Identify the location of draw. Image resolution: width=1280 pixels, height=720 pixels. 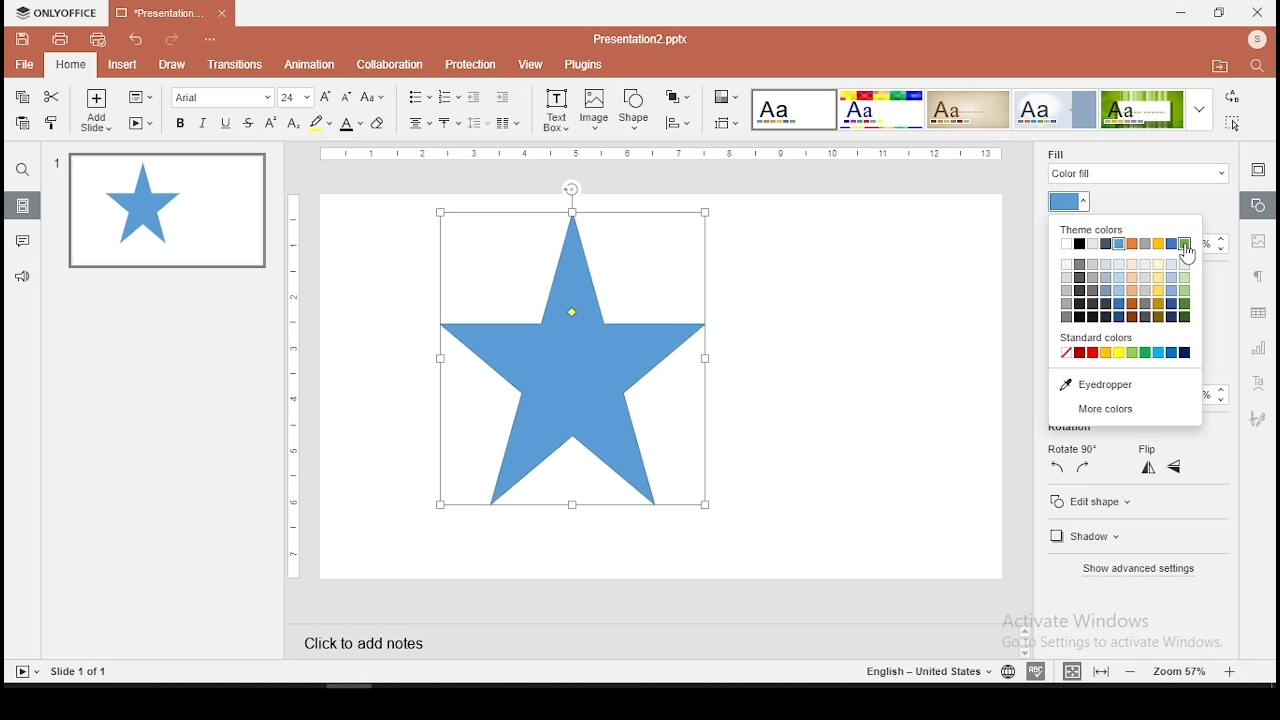
(173, 65).